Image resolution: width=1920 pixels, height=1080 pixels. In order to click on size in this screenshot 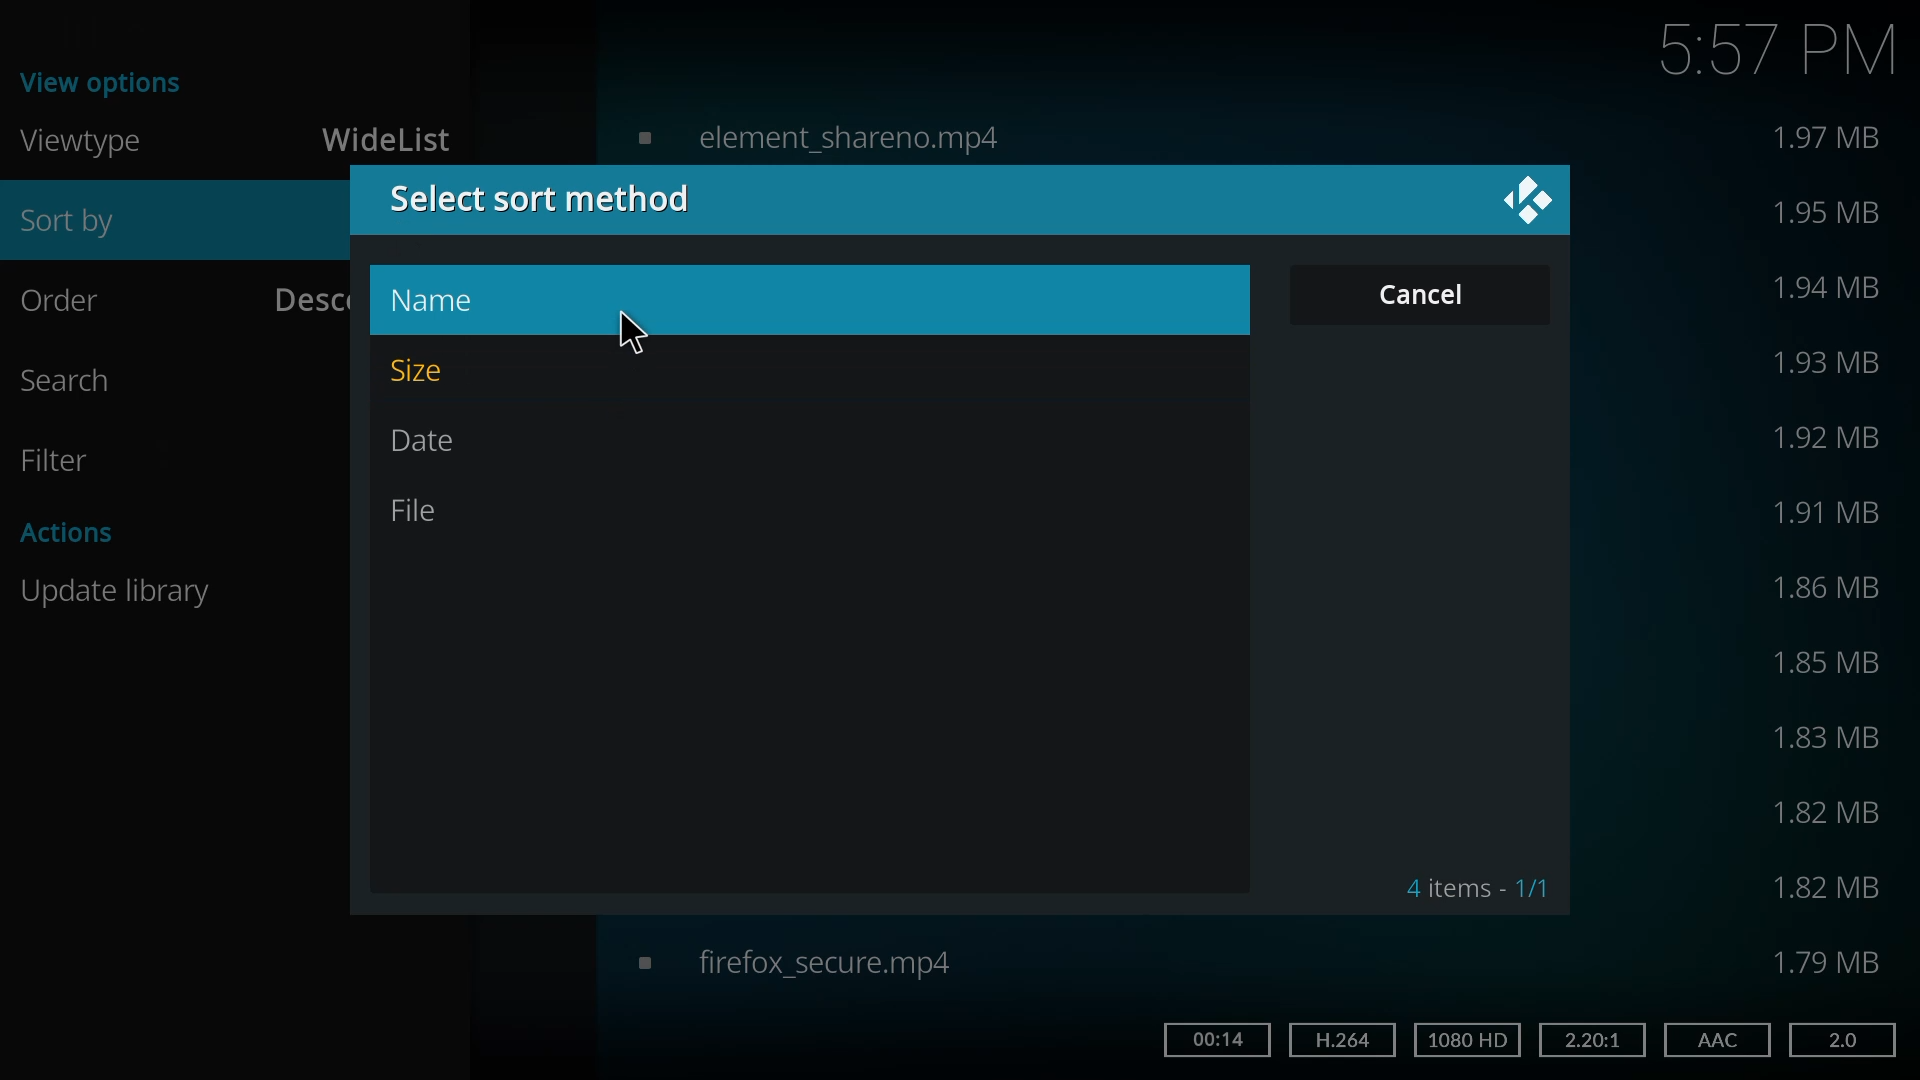, I will do `click(1825, 434)`.